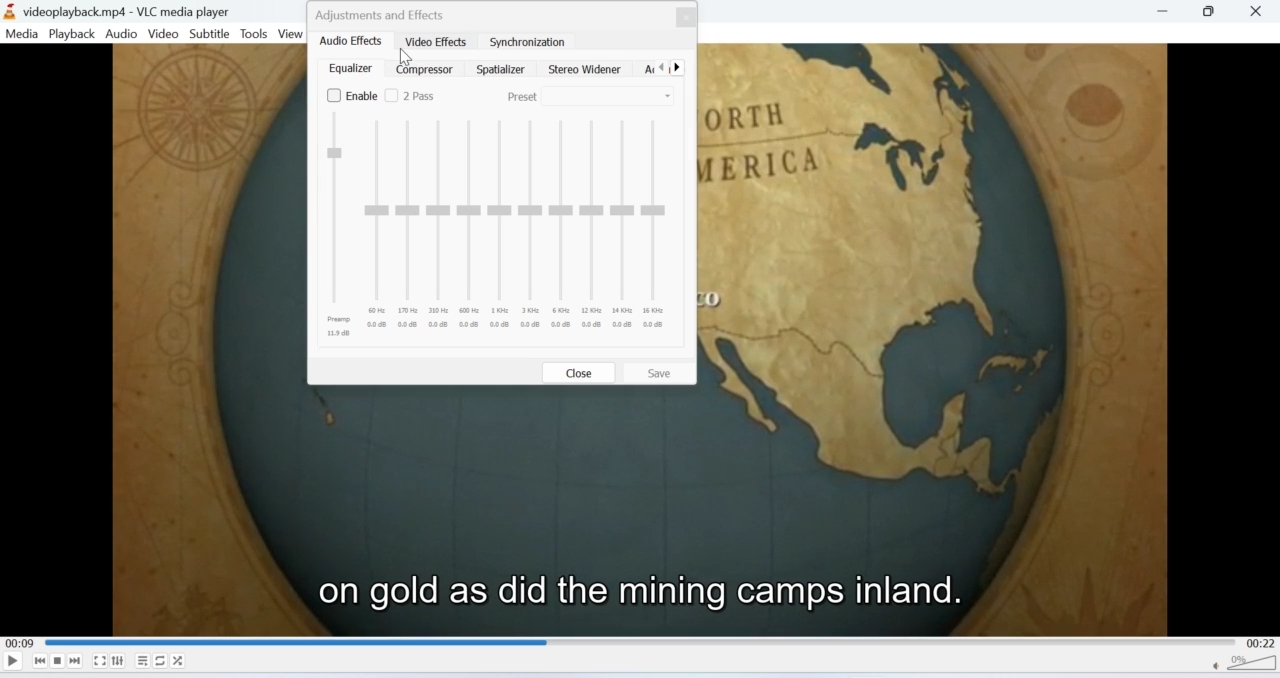  Describe the element at coordinates (350, 94) in the screenshot. I see `enable` at that location.